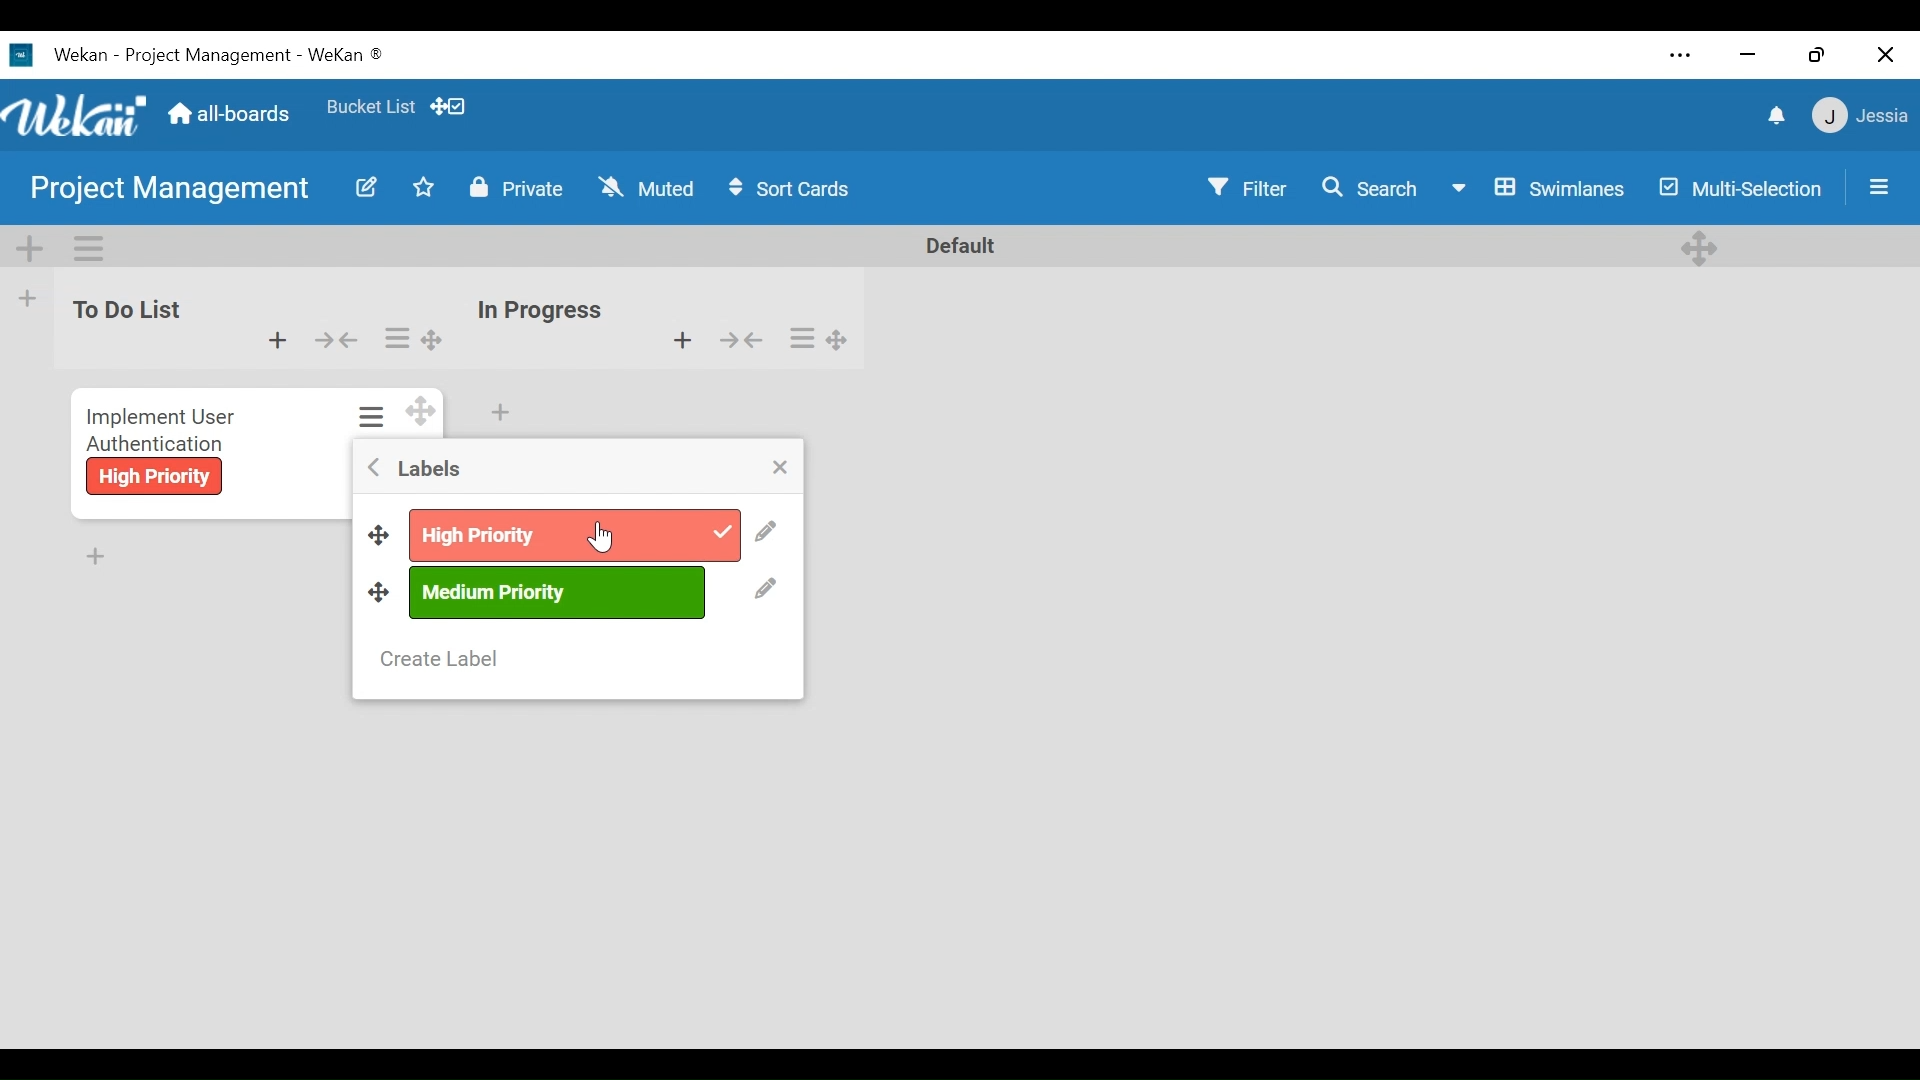 The height and width of the screenshot is (1080, 1920). I want to click on list actions, so click(396, 340).